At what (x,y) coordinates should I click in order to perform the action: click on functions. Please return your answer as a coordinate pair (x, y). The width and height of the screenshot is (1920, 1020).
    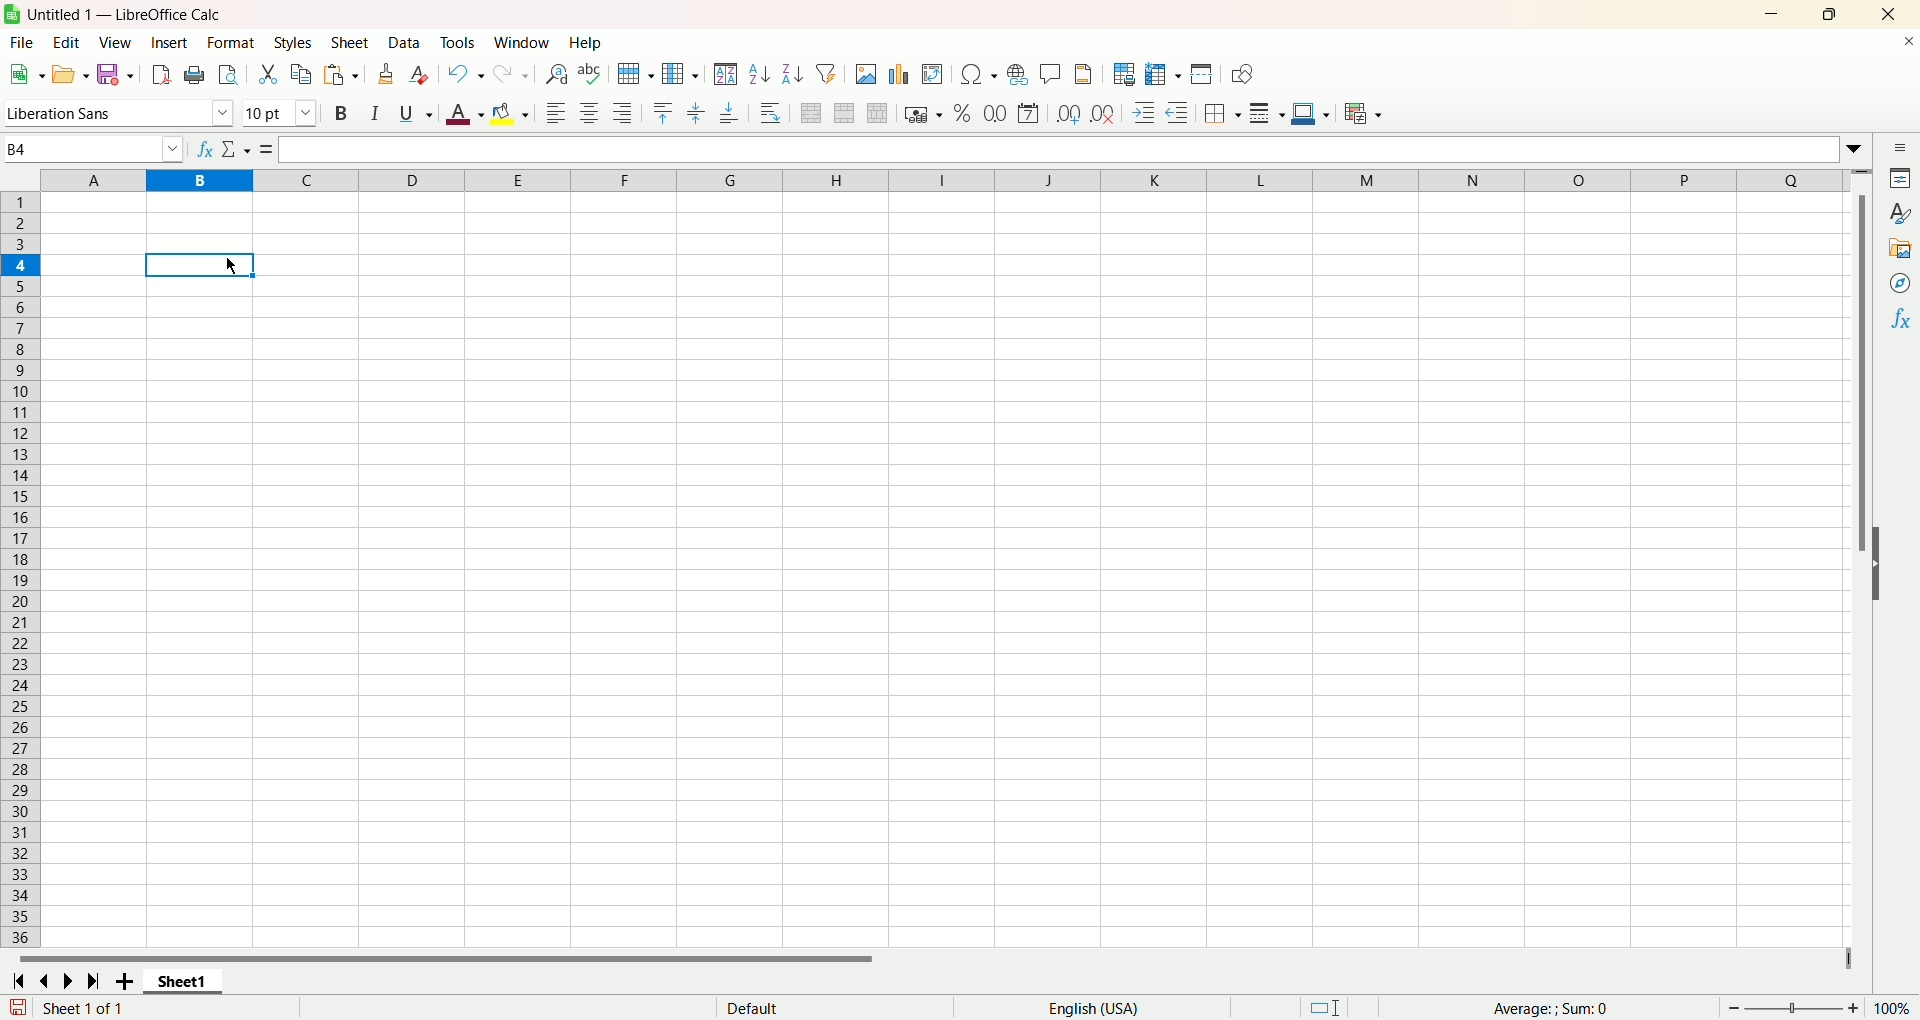
    Looking at the image, I should click on (1562, 1008).